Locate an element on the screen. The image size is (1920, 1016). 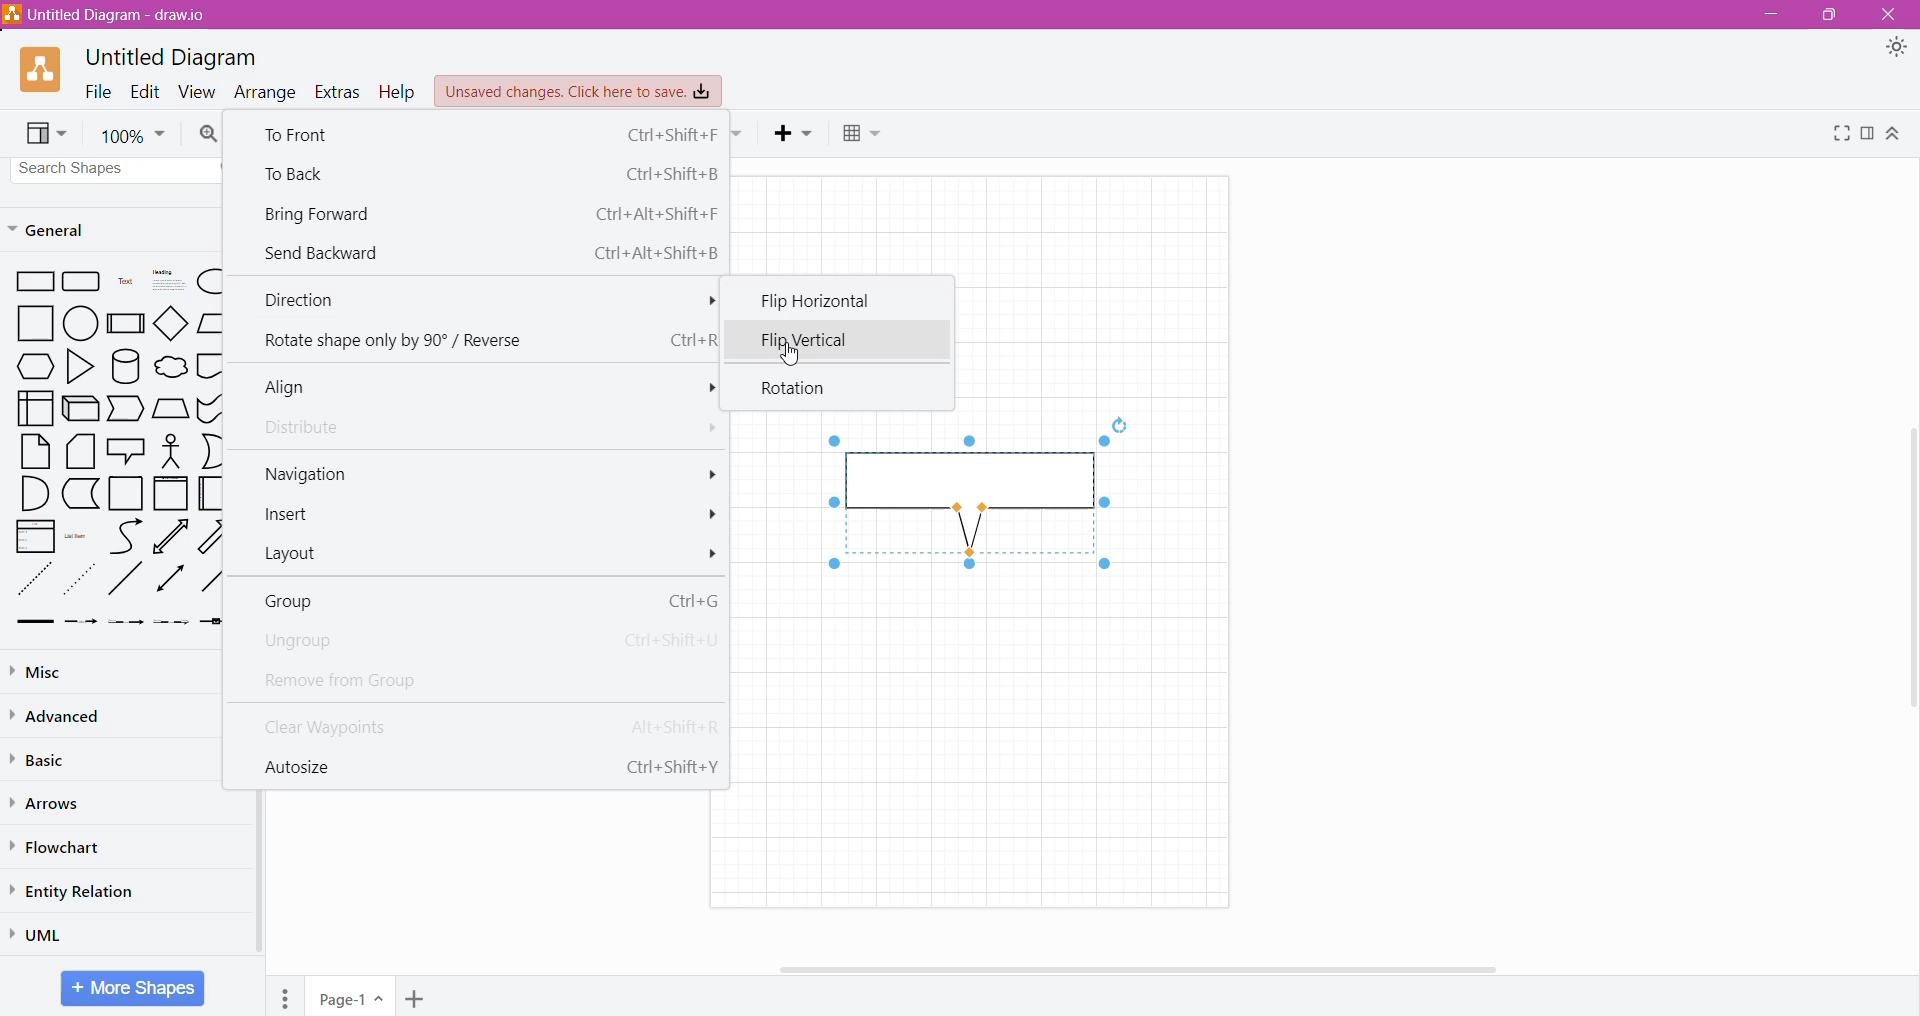
Minimize is located at coordinates (1768, 15).